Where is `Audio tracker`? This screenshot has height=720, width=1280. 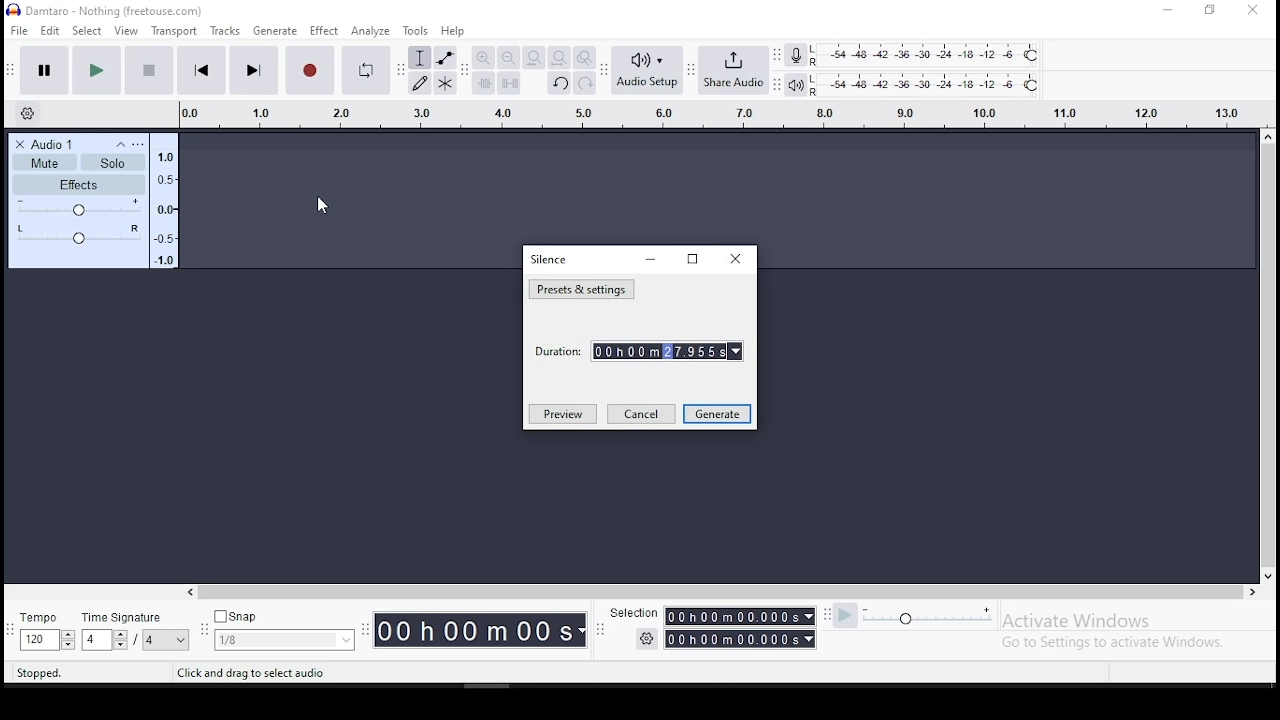
Audio tracker is located at coordinates (165, 201).